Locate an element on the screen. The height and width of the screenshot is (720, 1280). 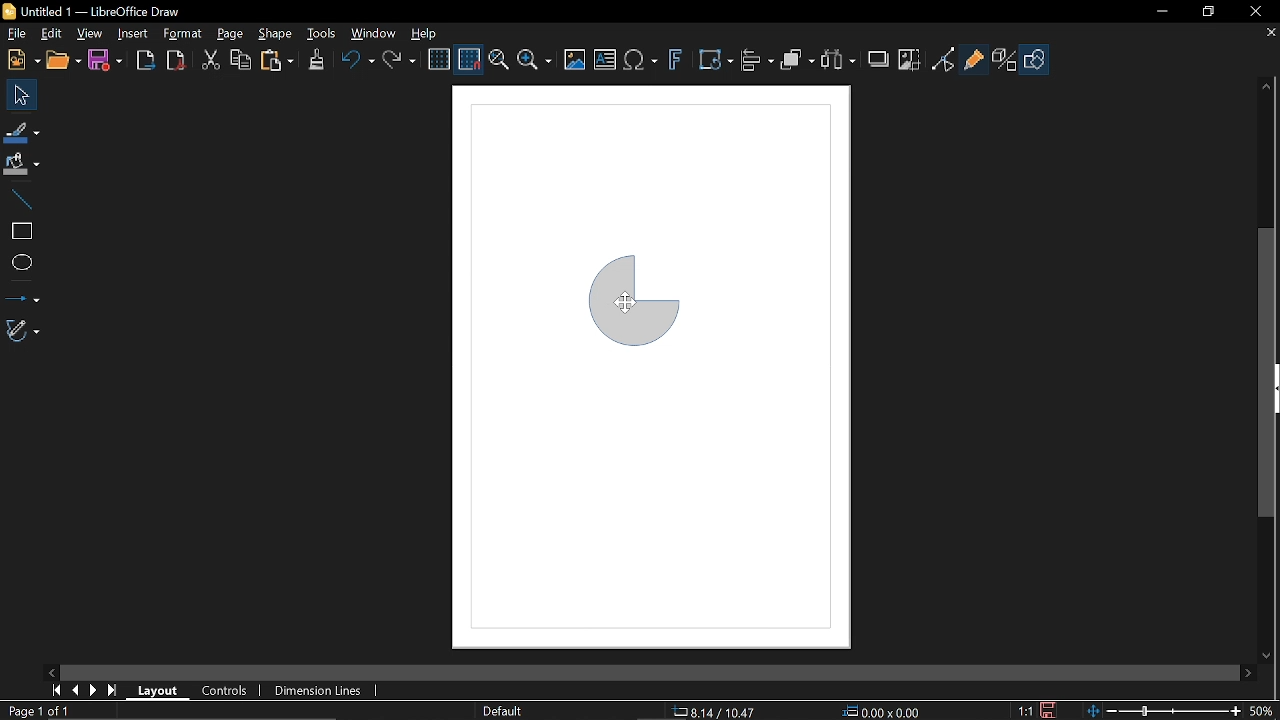
Tools is located at coordinates (322, 34).